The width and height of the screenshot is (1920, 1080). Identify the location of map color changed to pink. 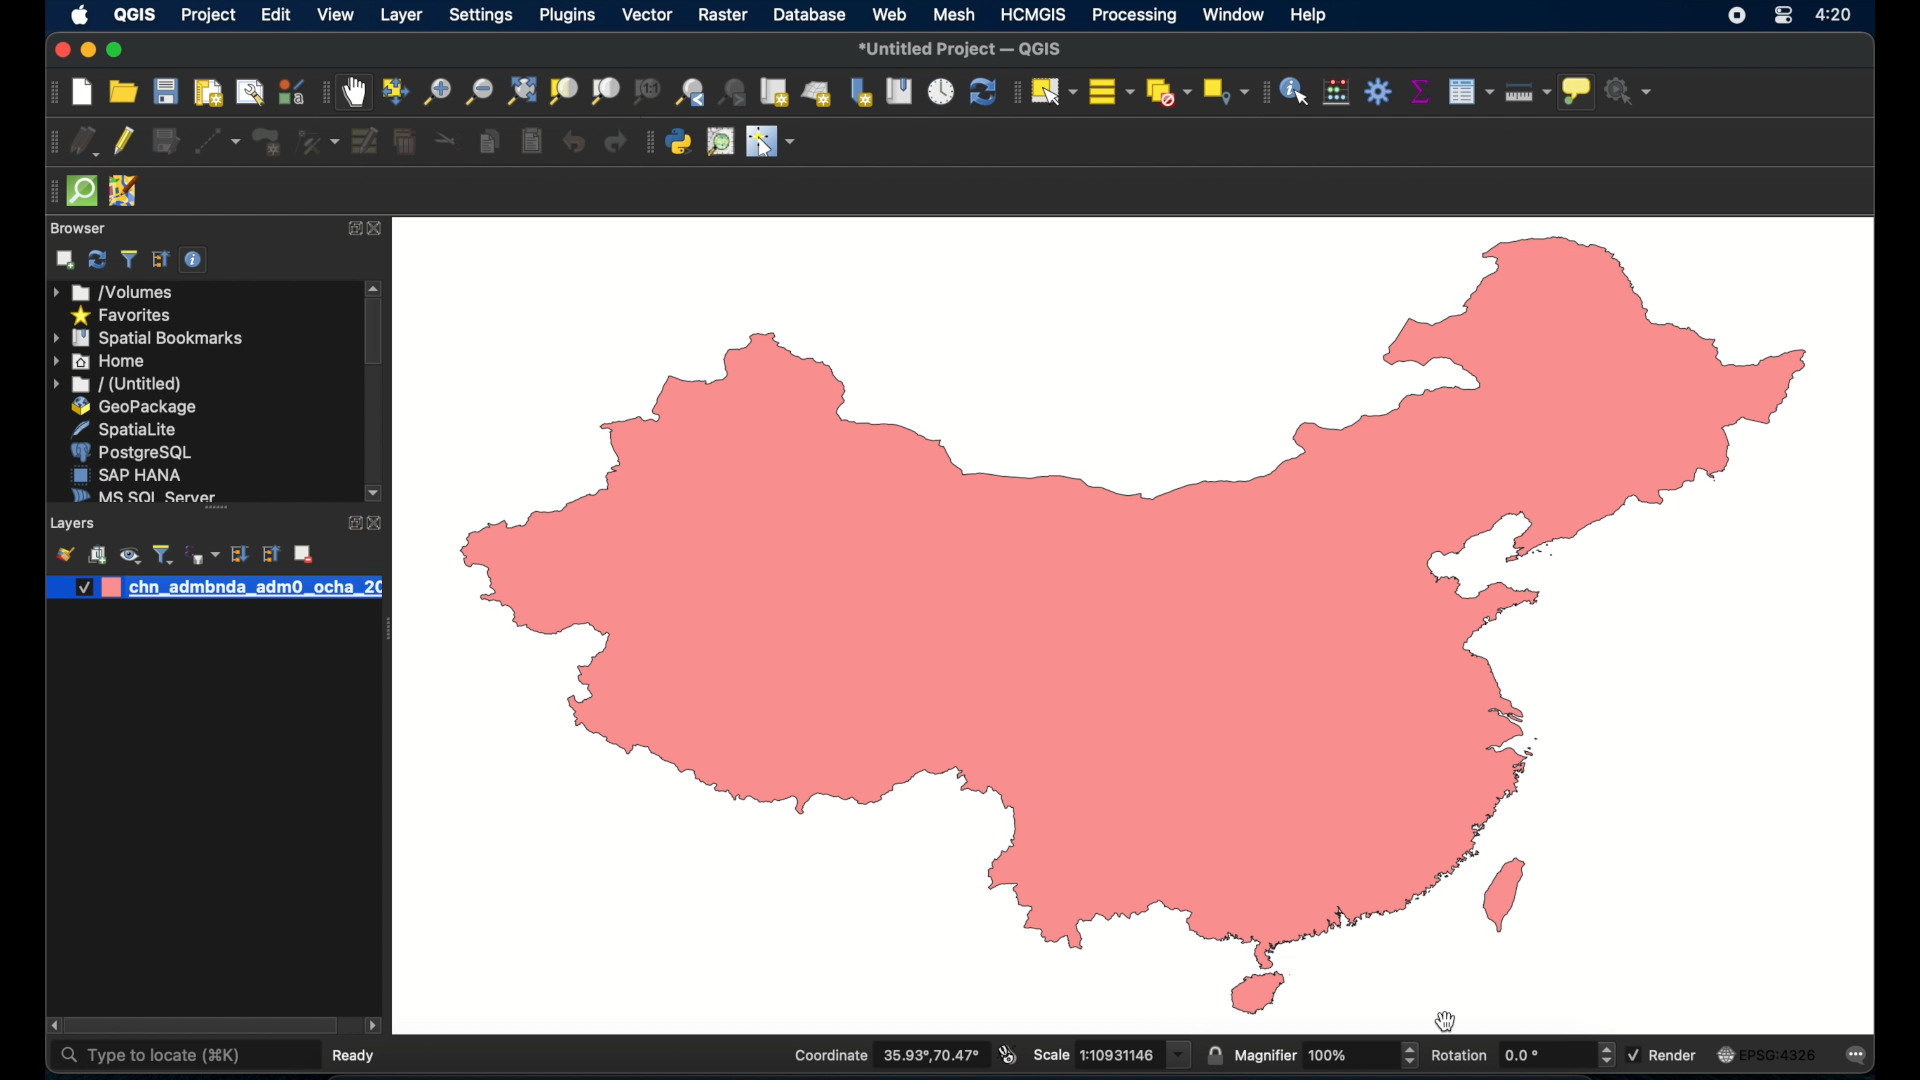
(1139, 627).